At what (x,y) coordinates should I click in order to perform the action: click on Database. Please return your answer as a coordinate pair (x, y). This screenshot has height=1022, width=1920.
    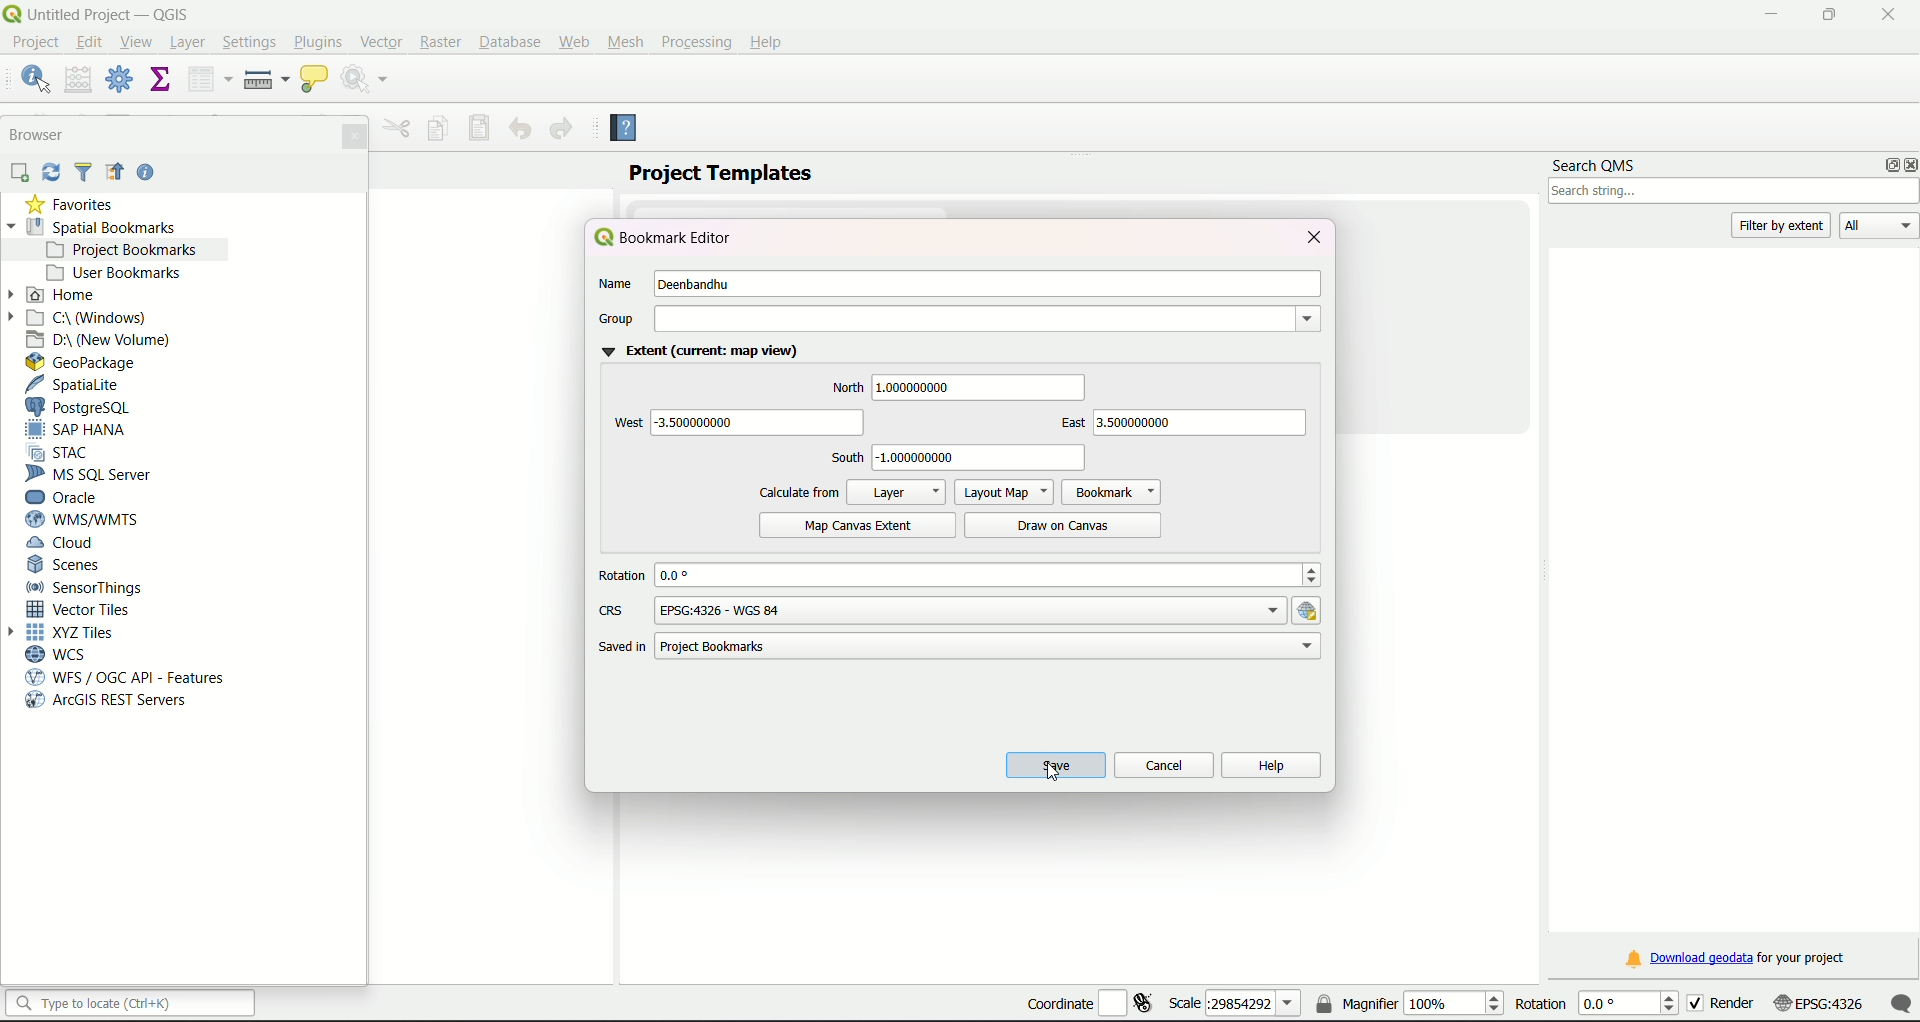
    Looking at the image, I should click on (507, 42).